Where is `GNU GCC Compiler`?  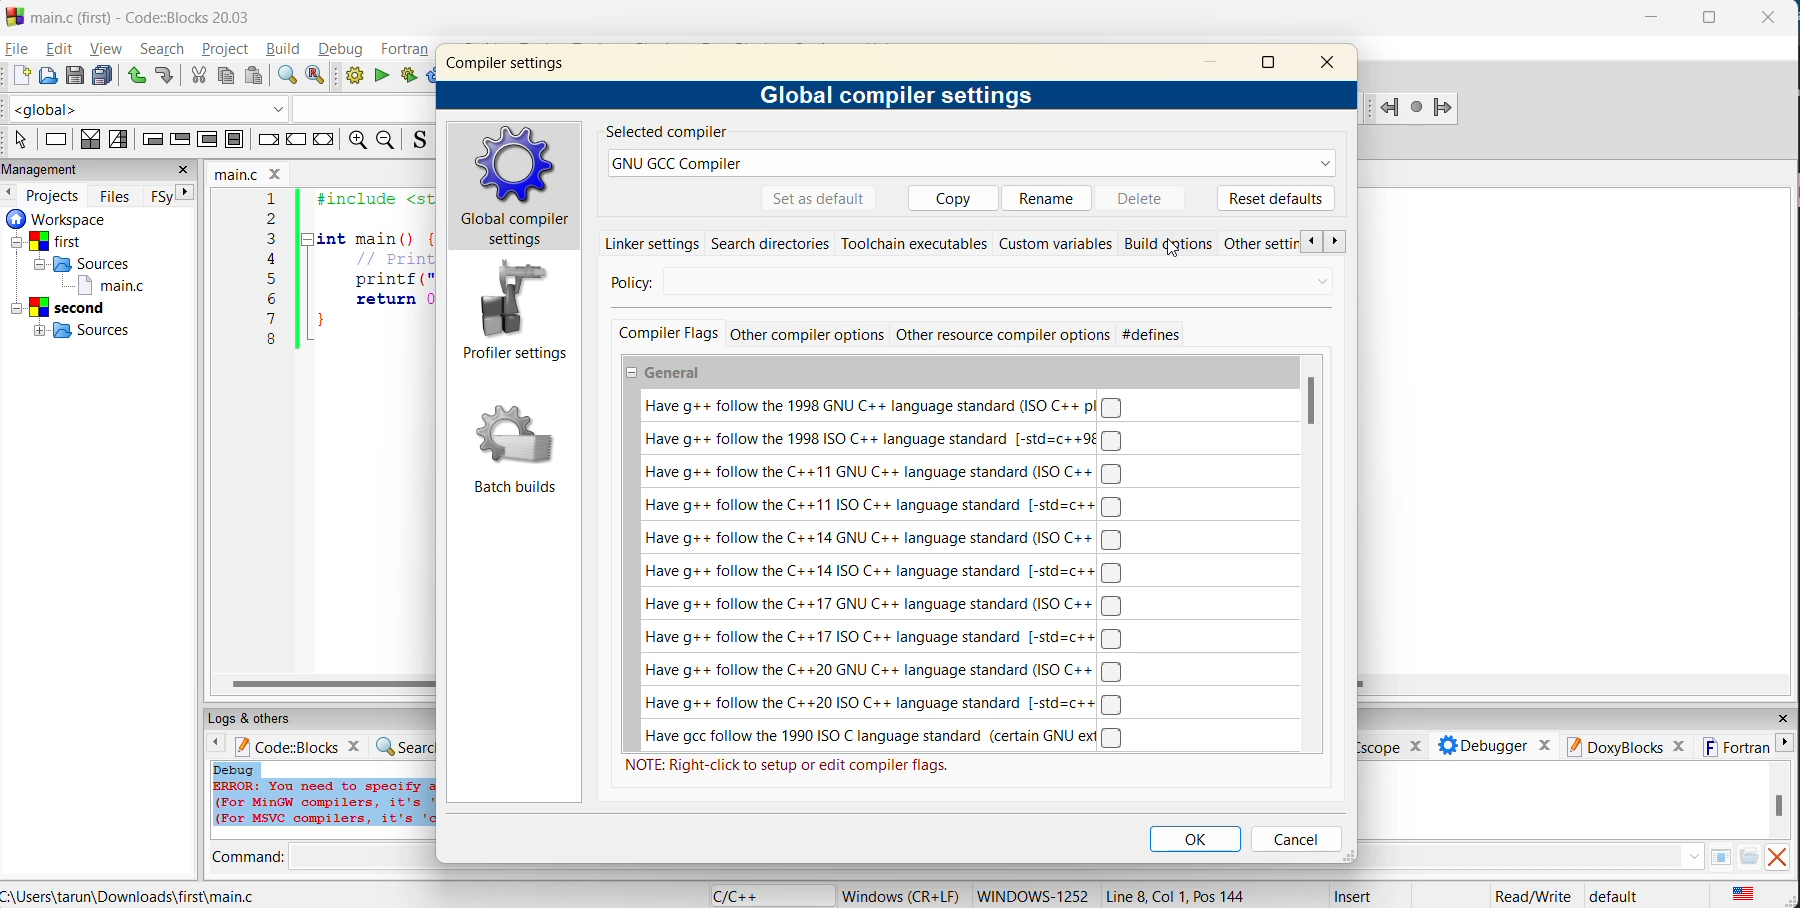 GNU GCC Compiler is located at coordinates (971, 163).